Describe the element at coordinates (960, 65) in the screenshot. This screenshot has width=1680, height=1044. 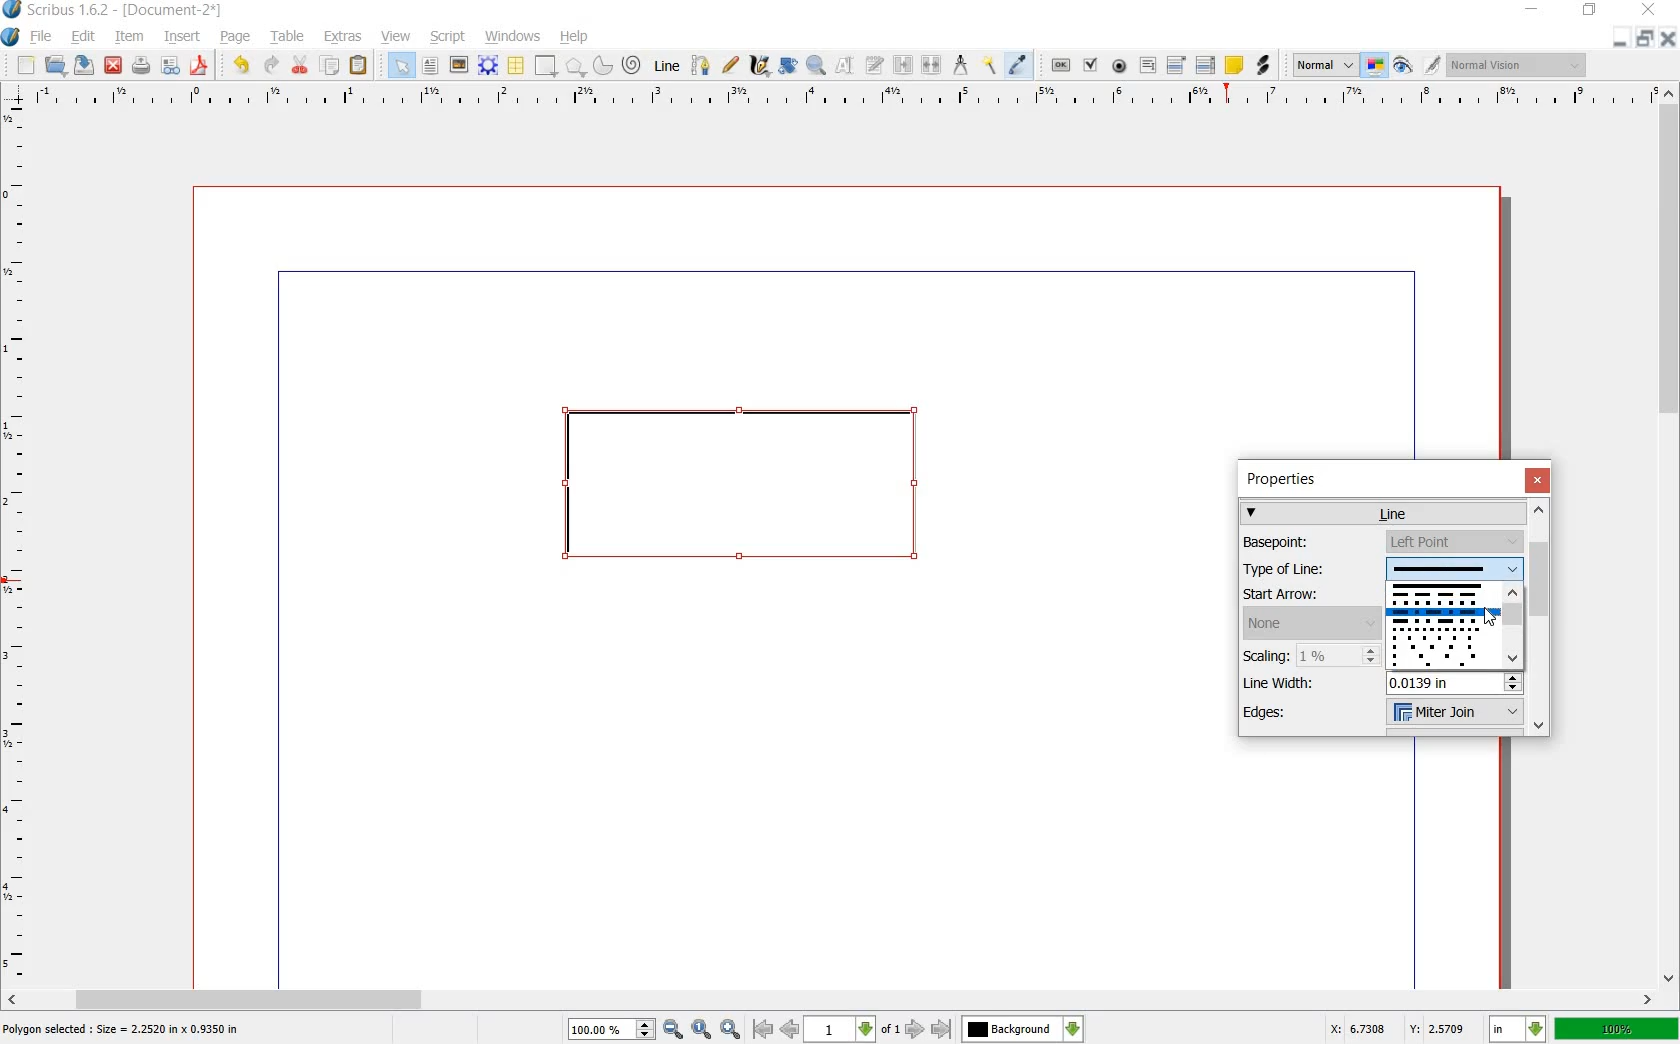
I see `MEASUREMENTS` at that location.